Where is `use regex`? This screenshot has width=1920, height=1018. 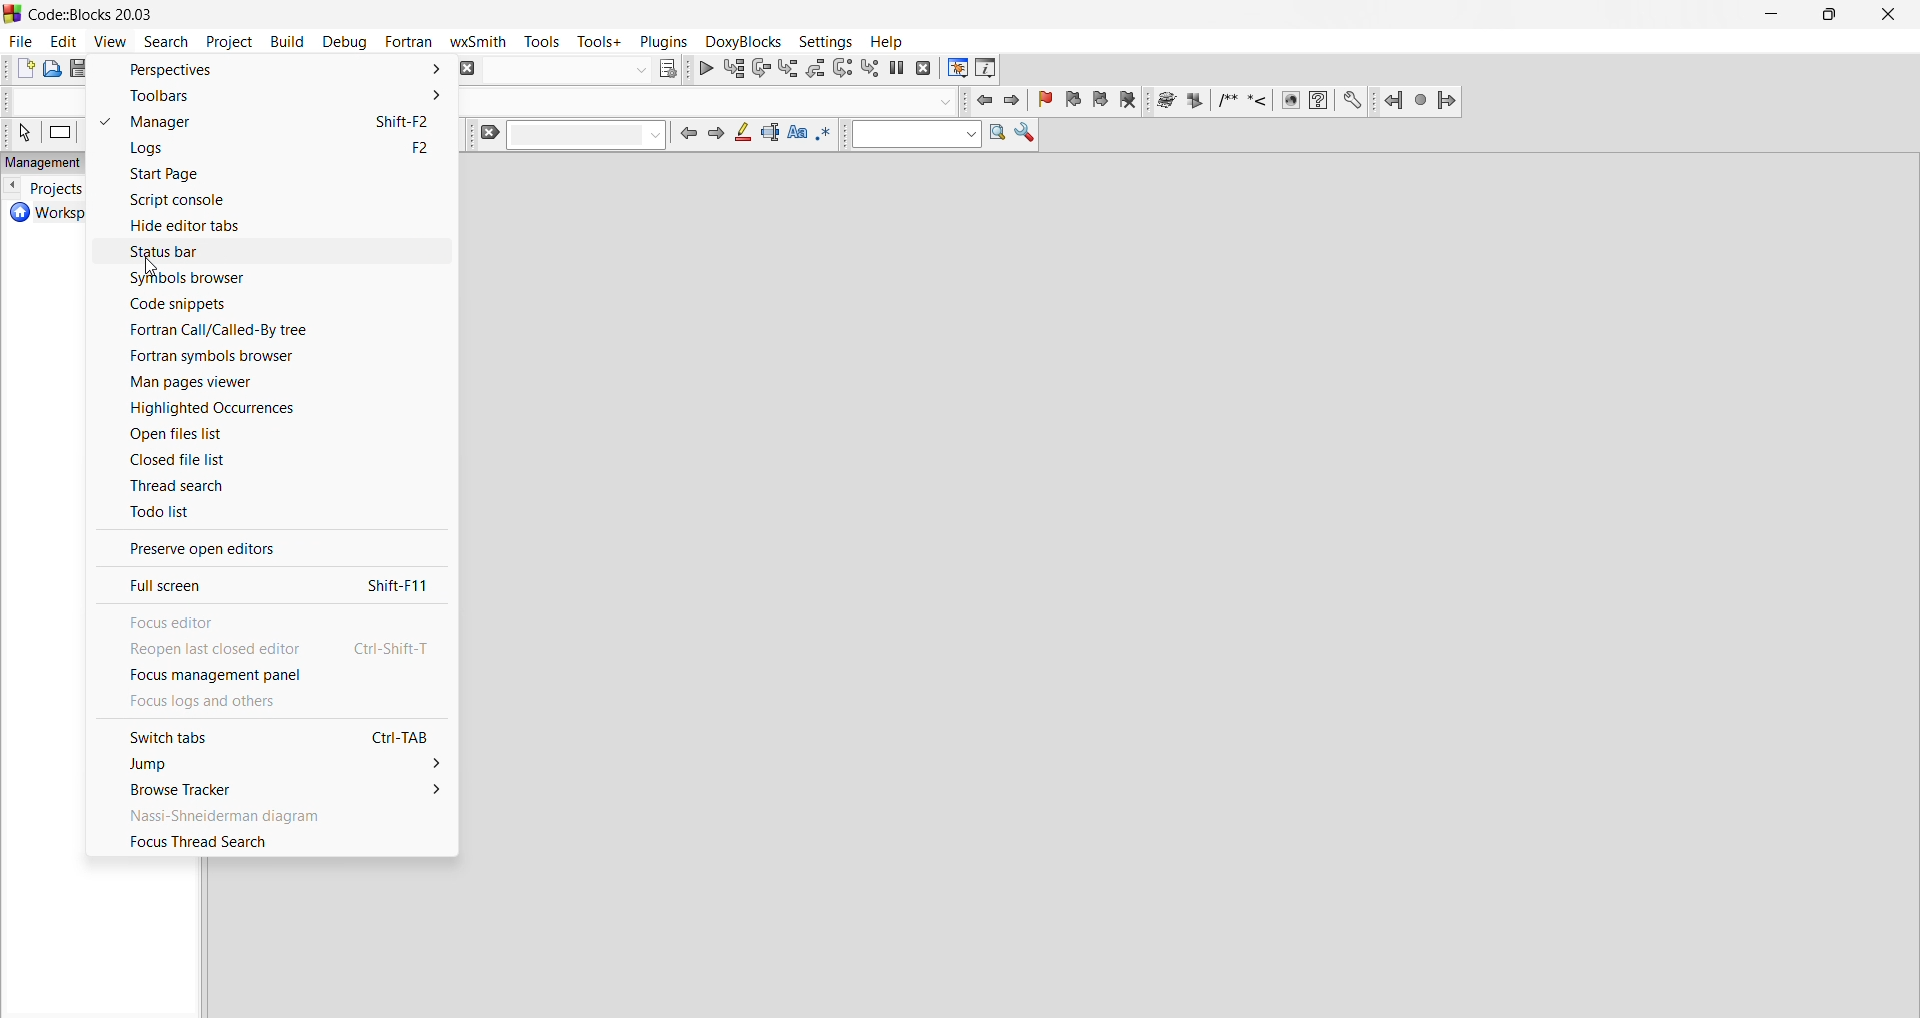
use regex is located at coordinates (825, 140).